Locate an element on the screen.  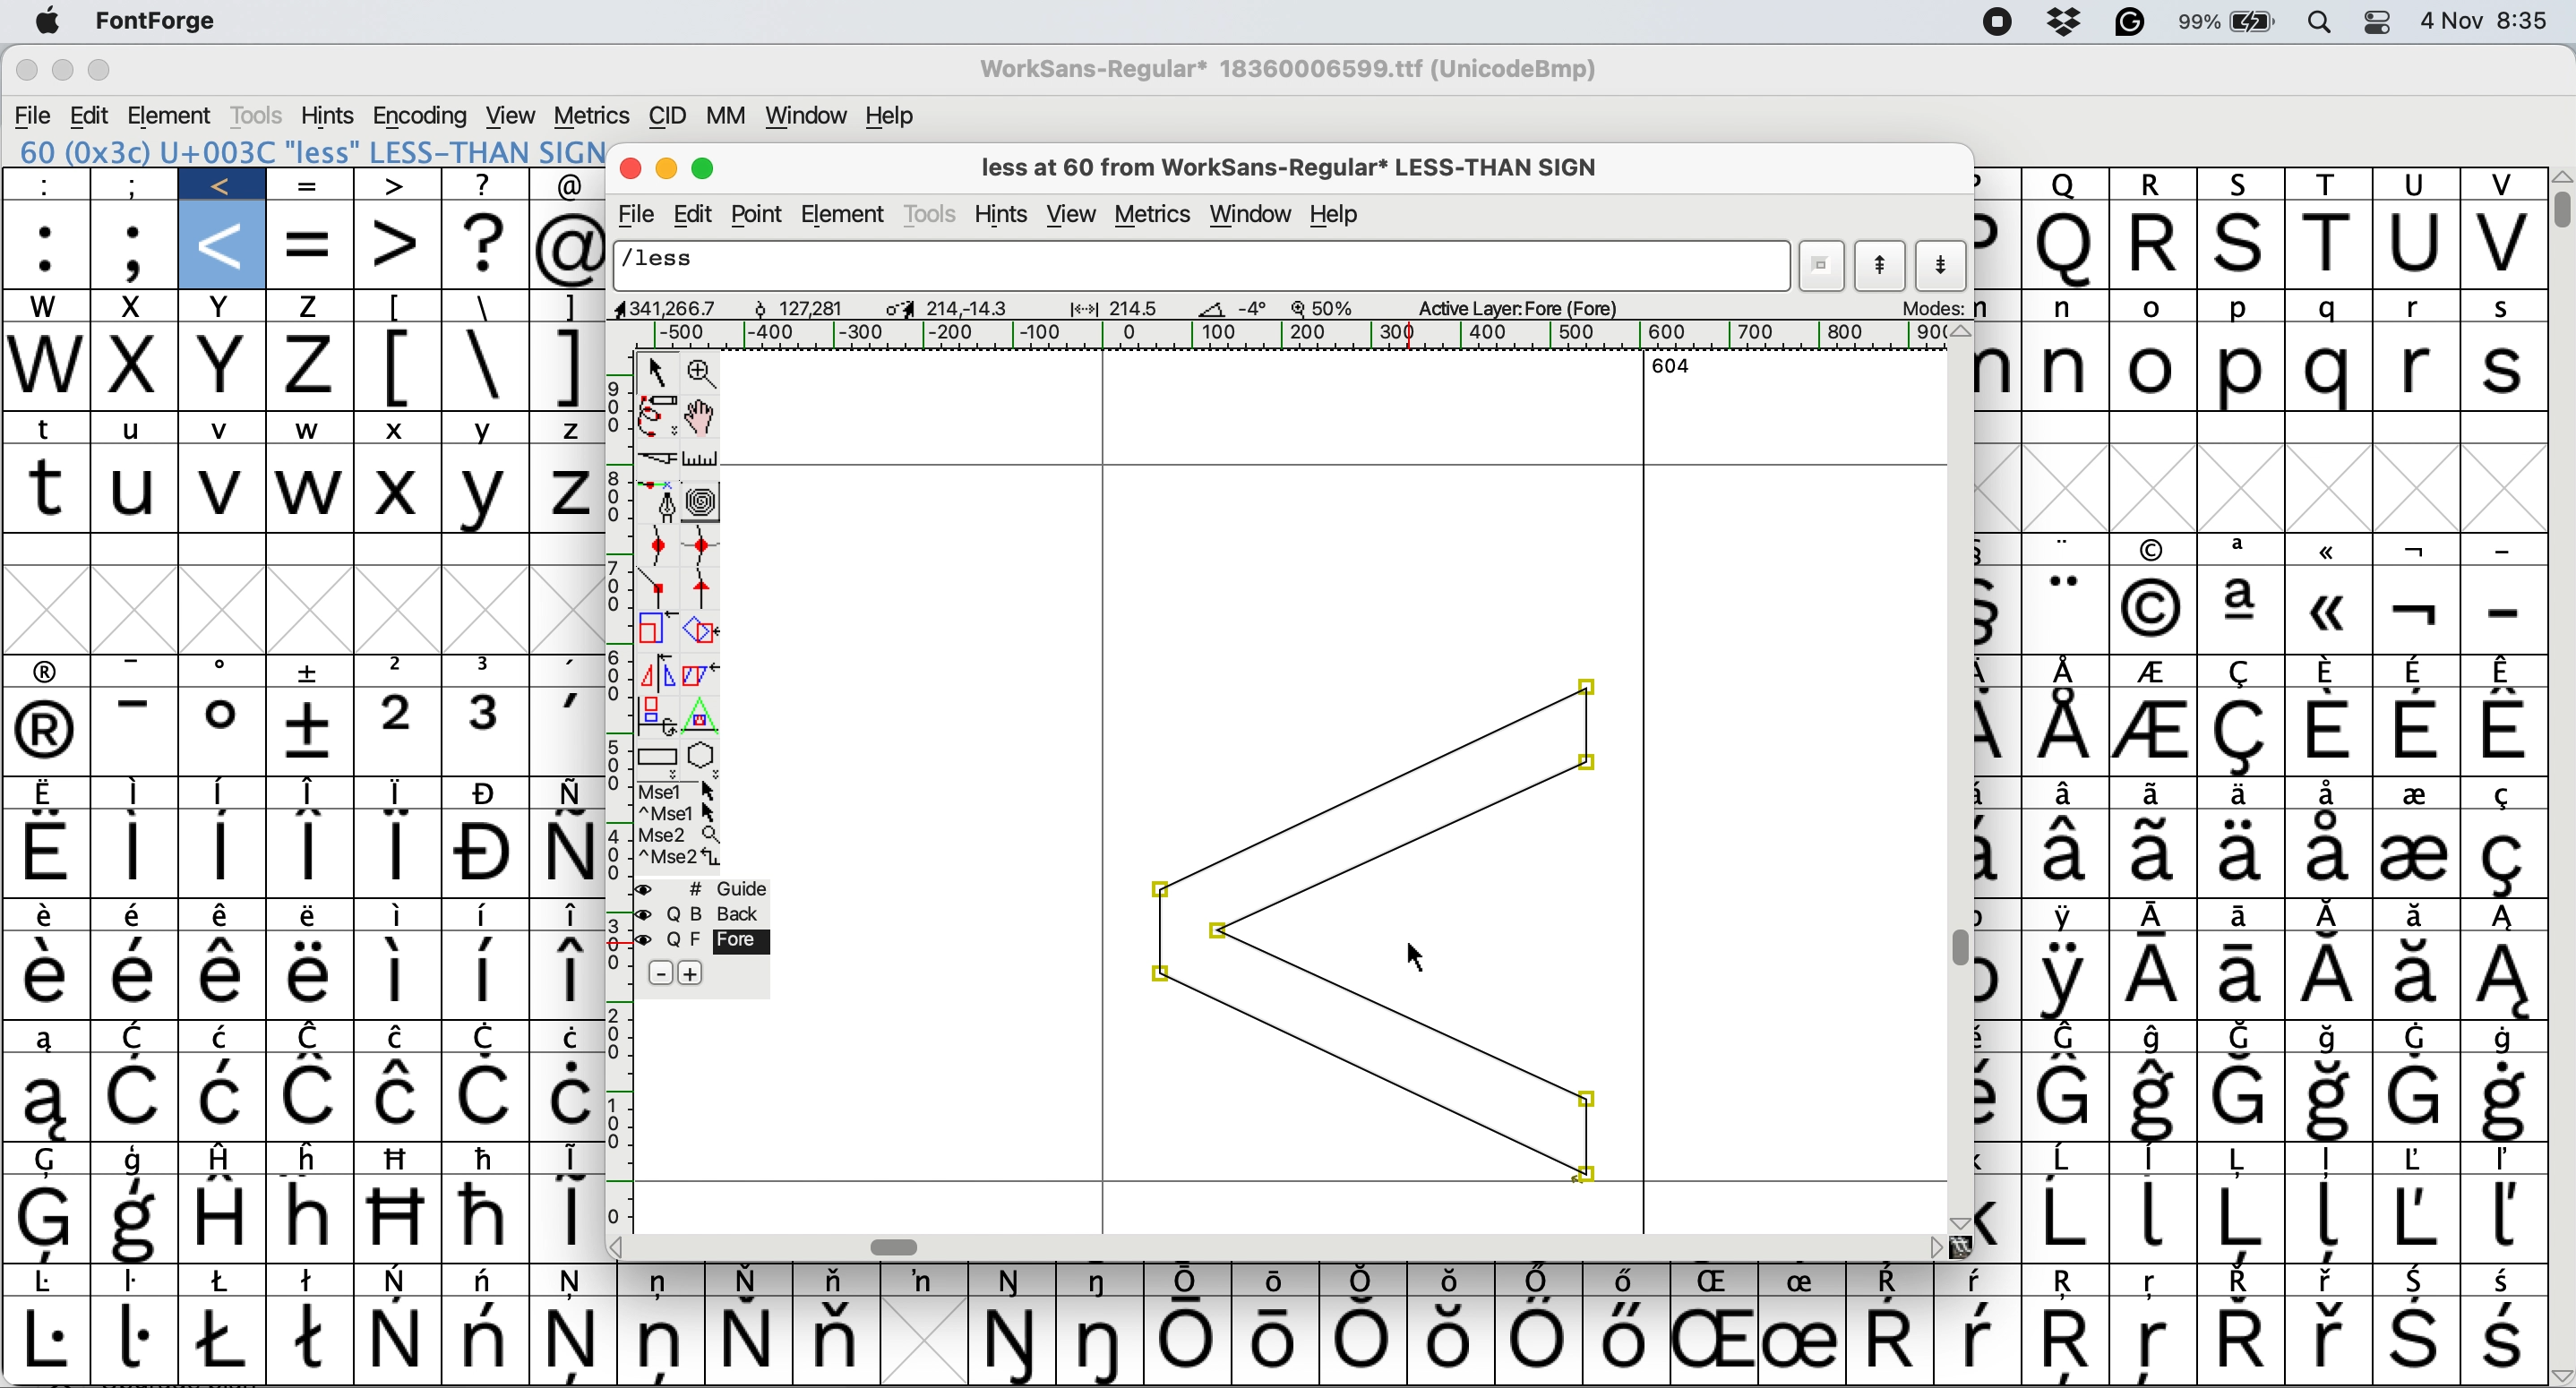
help is located at coordinates (1338, 214).